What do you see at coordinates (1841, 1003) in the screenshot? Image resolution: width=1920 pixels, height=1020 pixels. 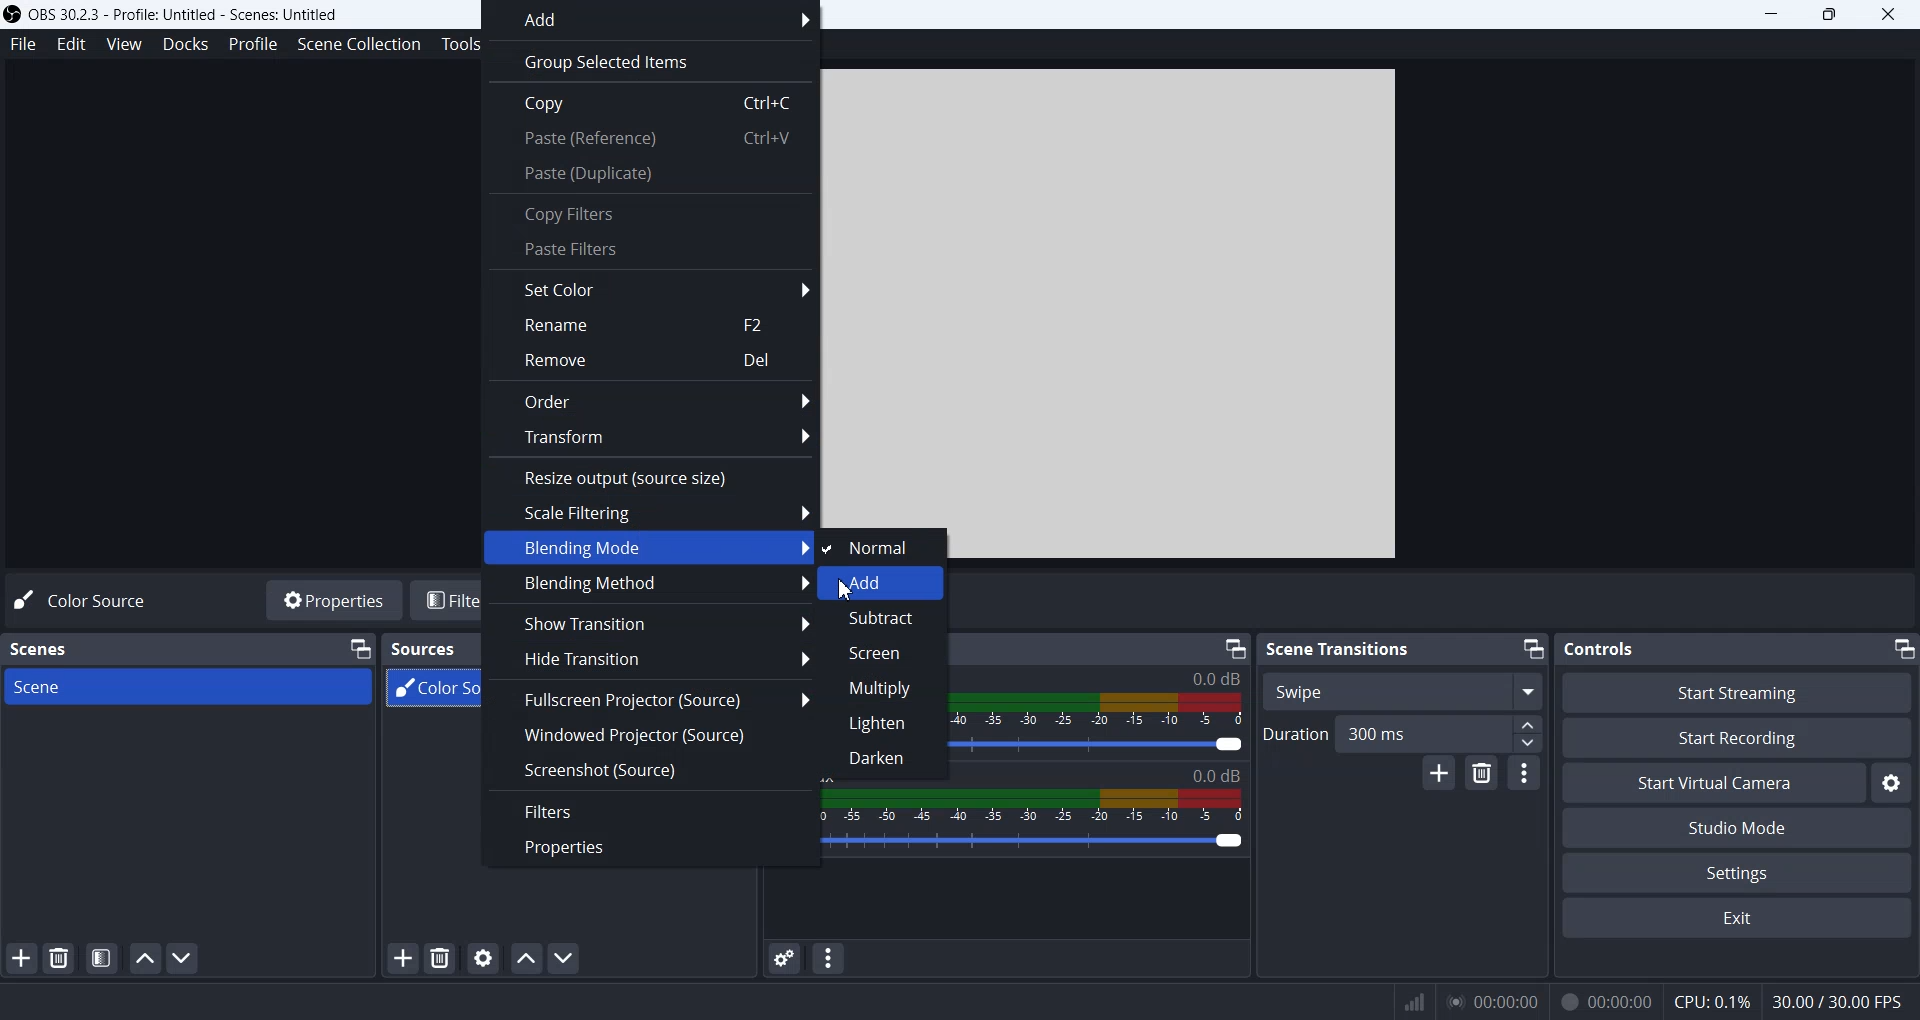 I see `30.00 / 30.00 FPS` at bounding box center [1841, 1003].